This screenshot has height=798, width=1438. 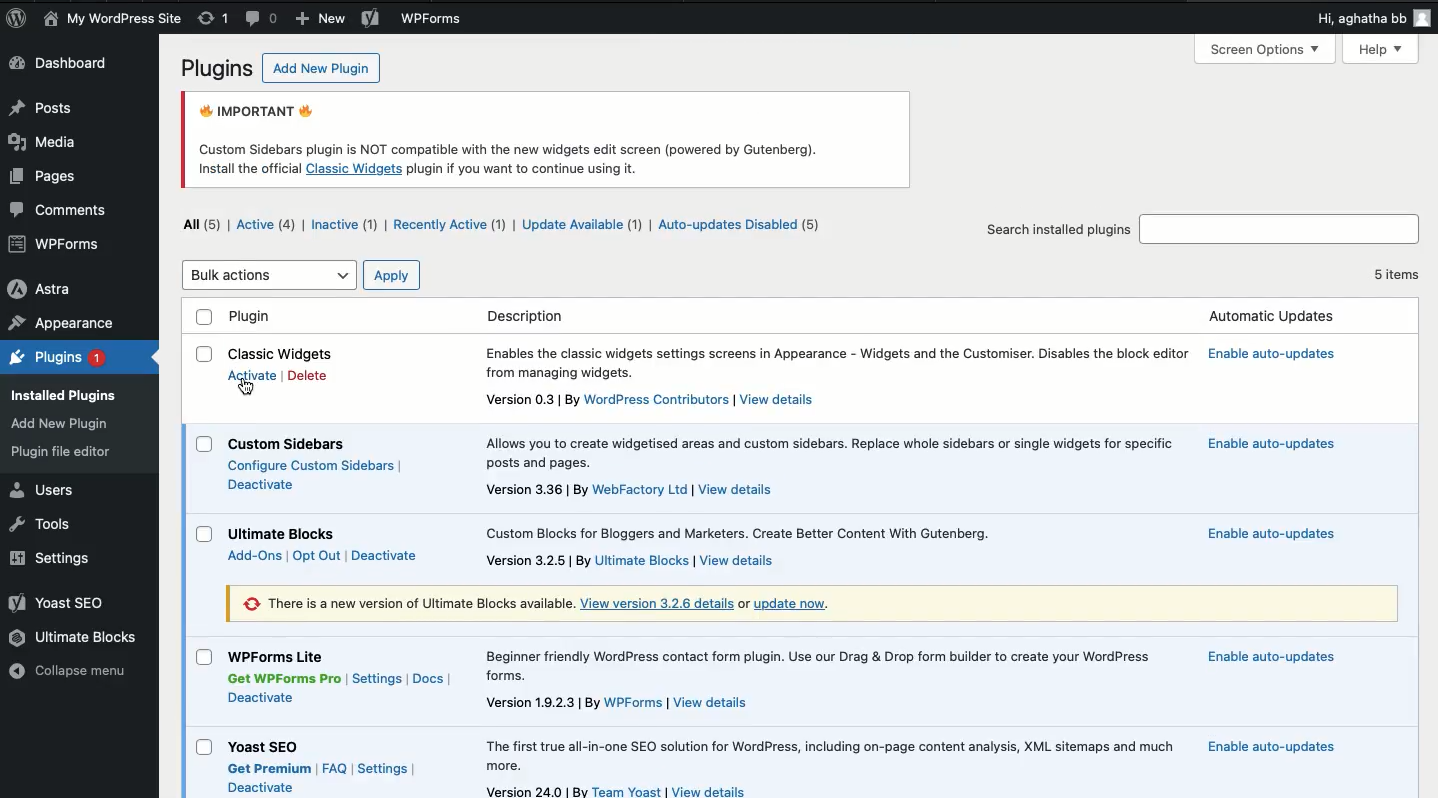 I want to click on Bulk actions, so click(x=270, y=275).